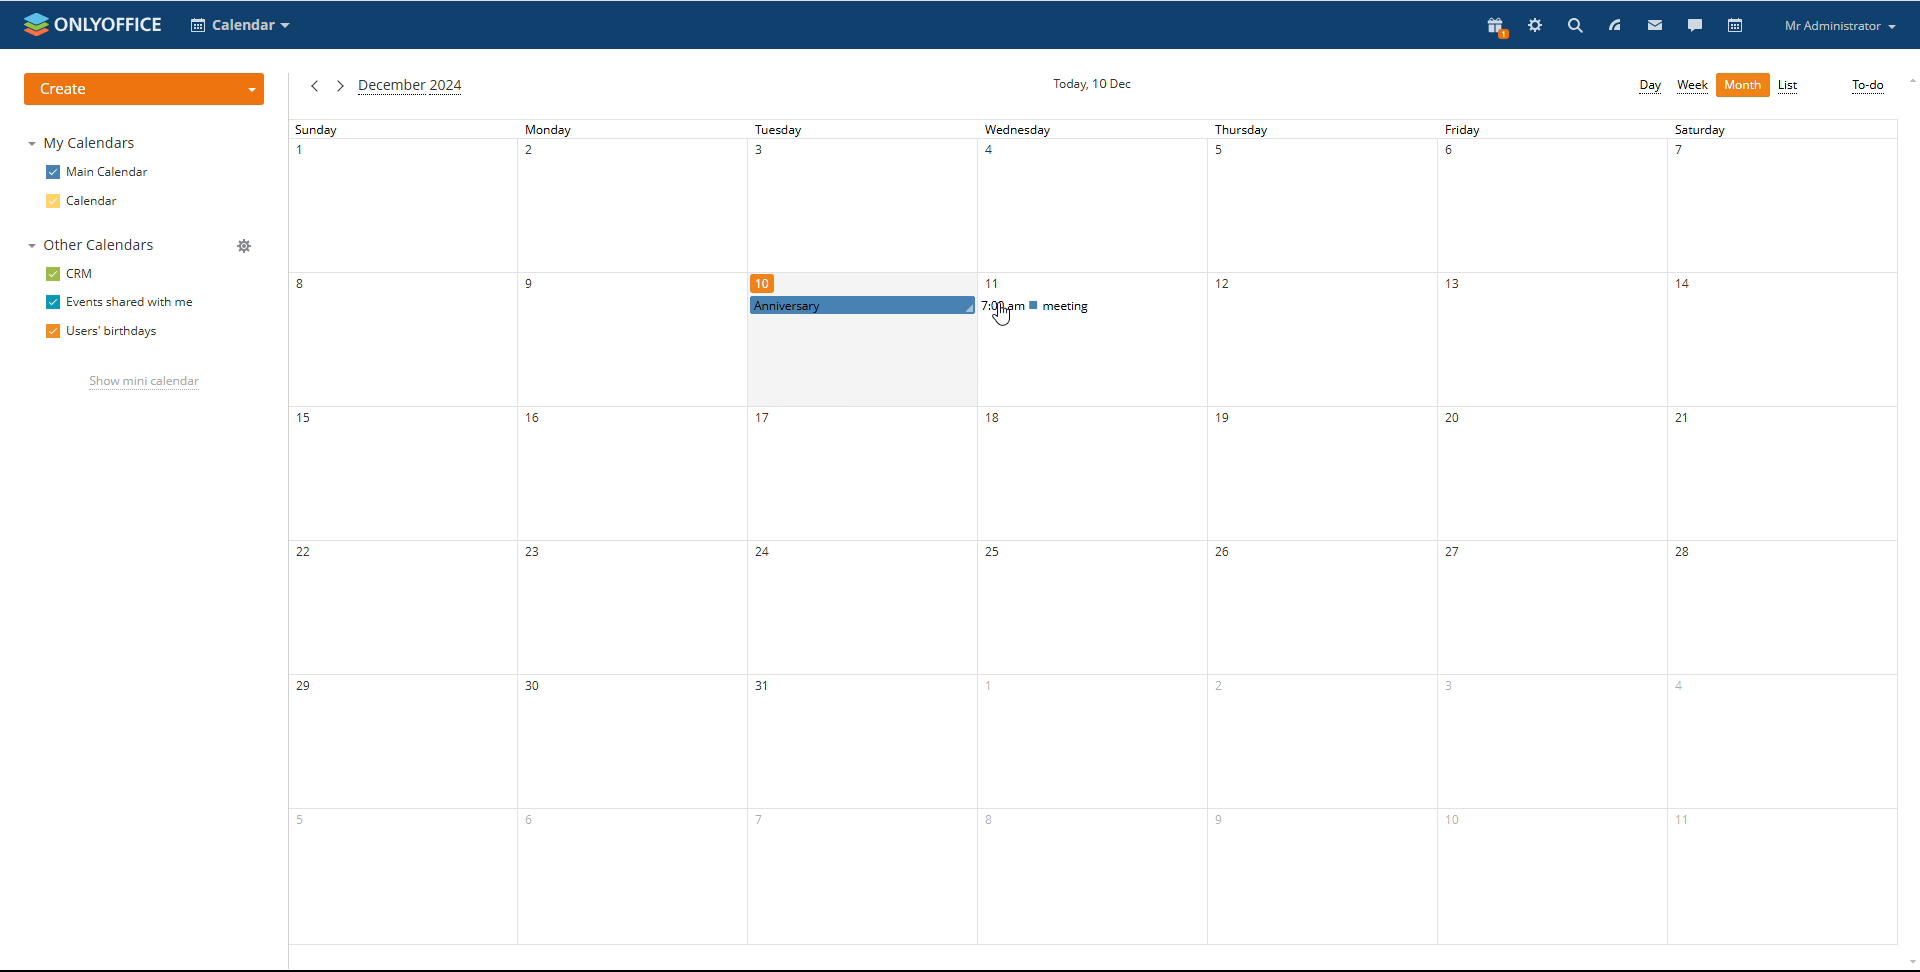 This screenshot has width=1920, height=972. What do you see at coordinates (99, 333) in the screenshot?
I see `users' birthdays` at bounding box center [99, 333].